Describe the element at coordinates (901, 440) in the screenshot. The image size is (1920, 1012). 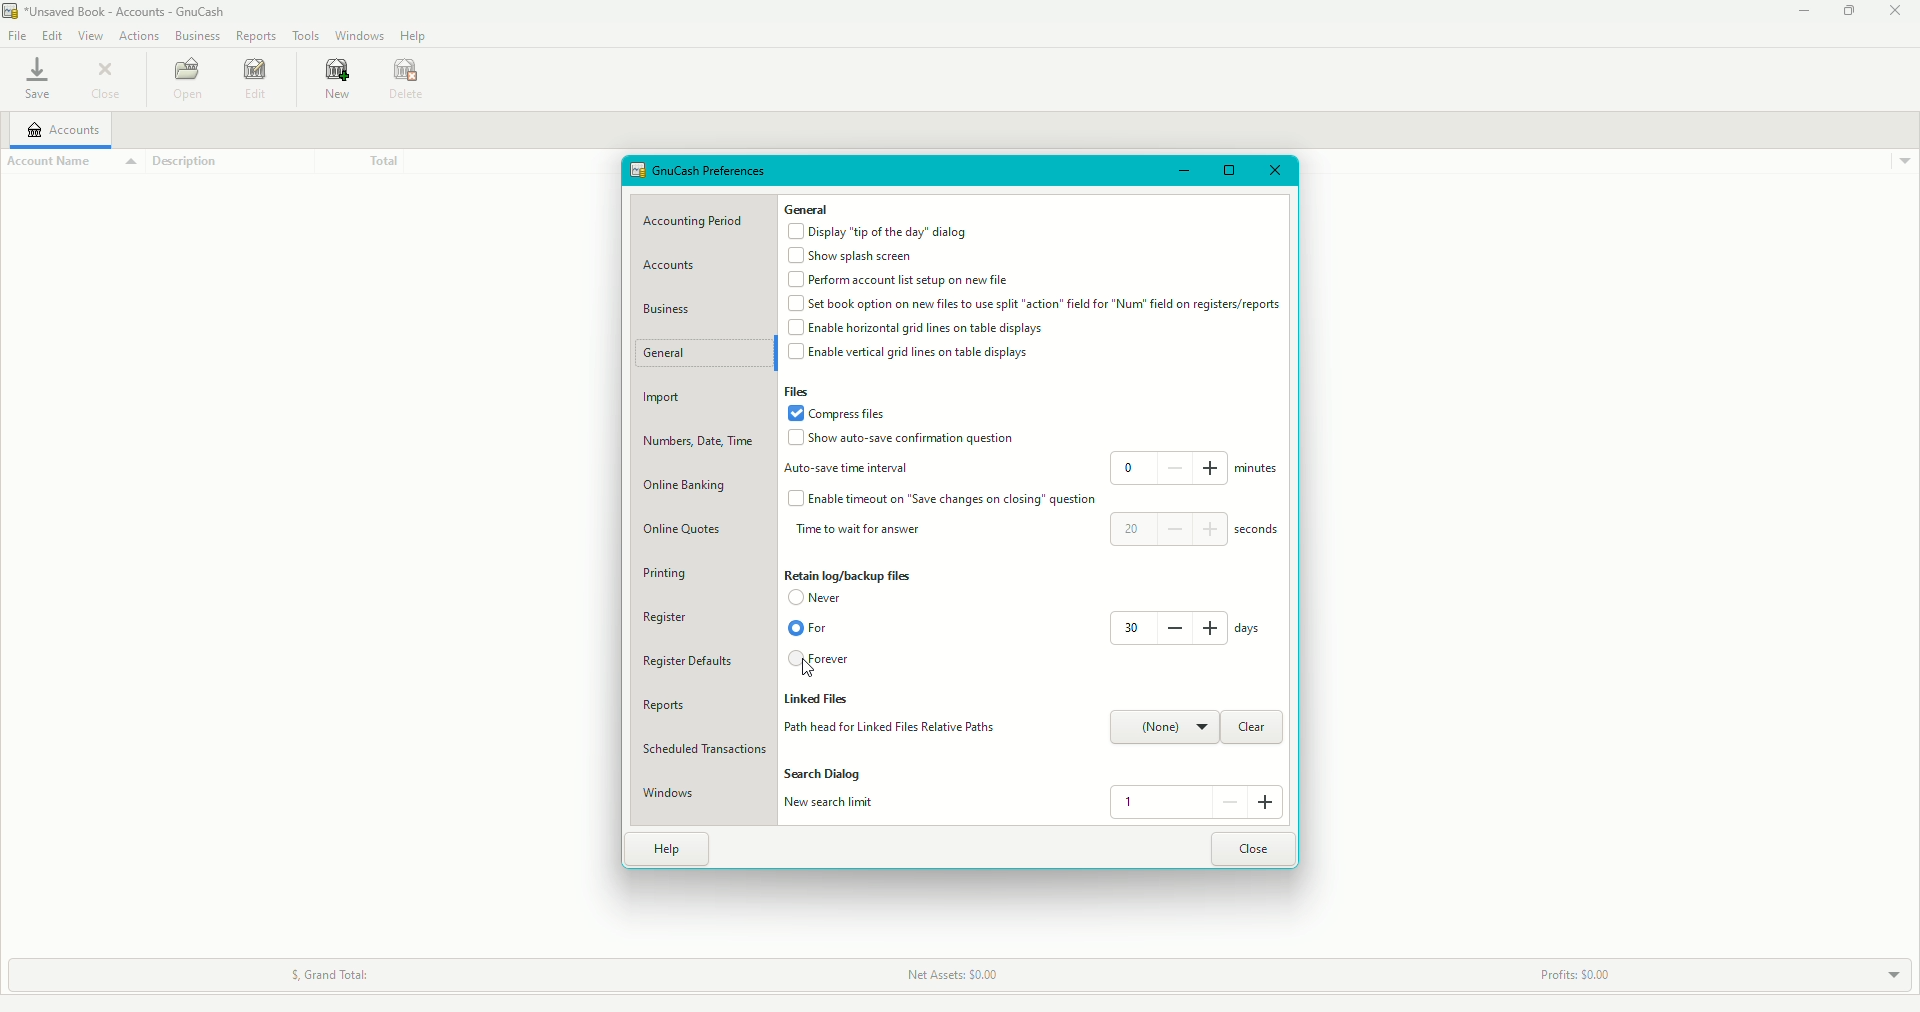
I see `Show auto-save` at that location.